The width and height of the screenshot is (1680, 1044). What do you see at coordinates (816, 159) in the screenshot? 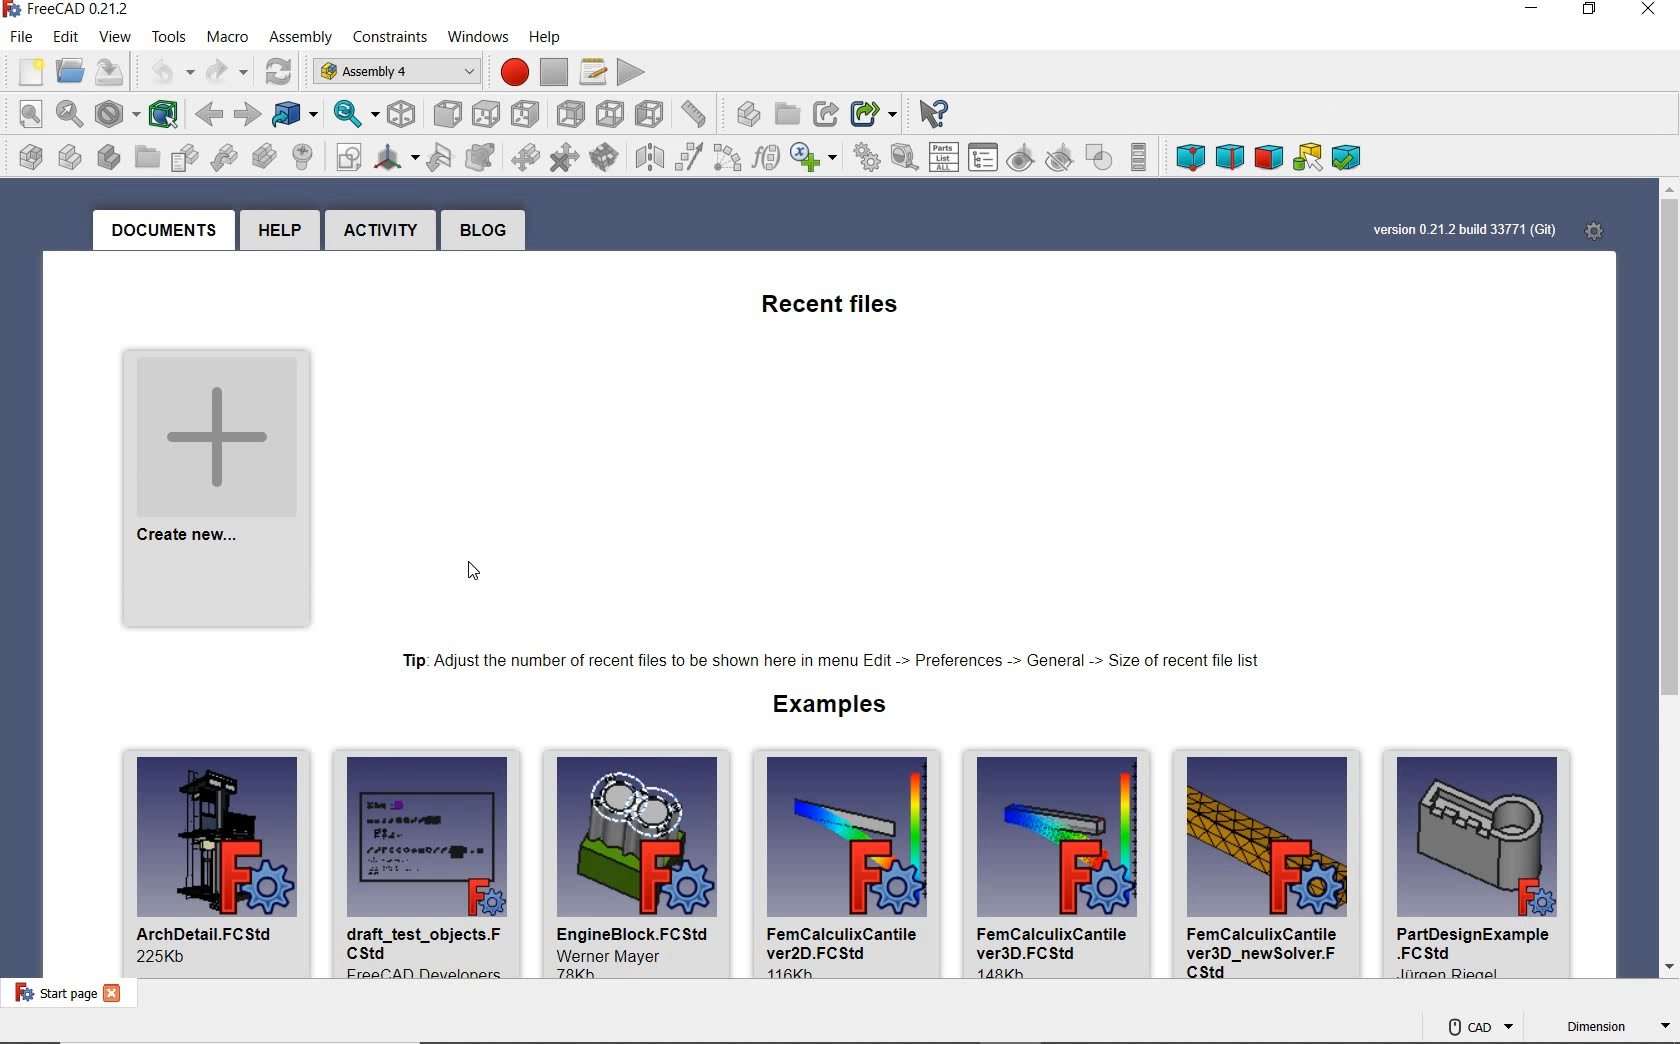
I see `symbols` at bounding box center [816, 159].